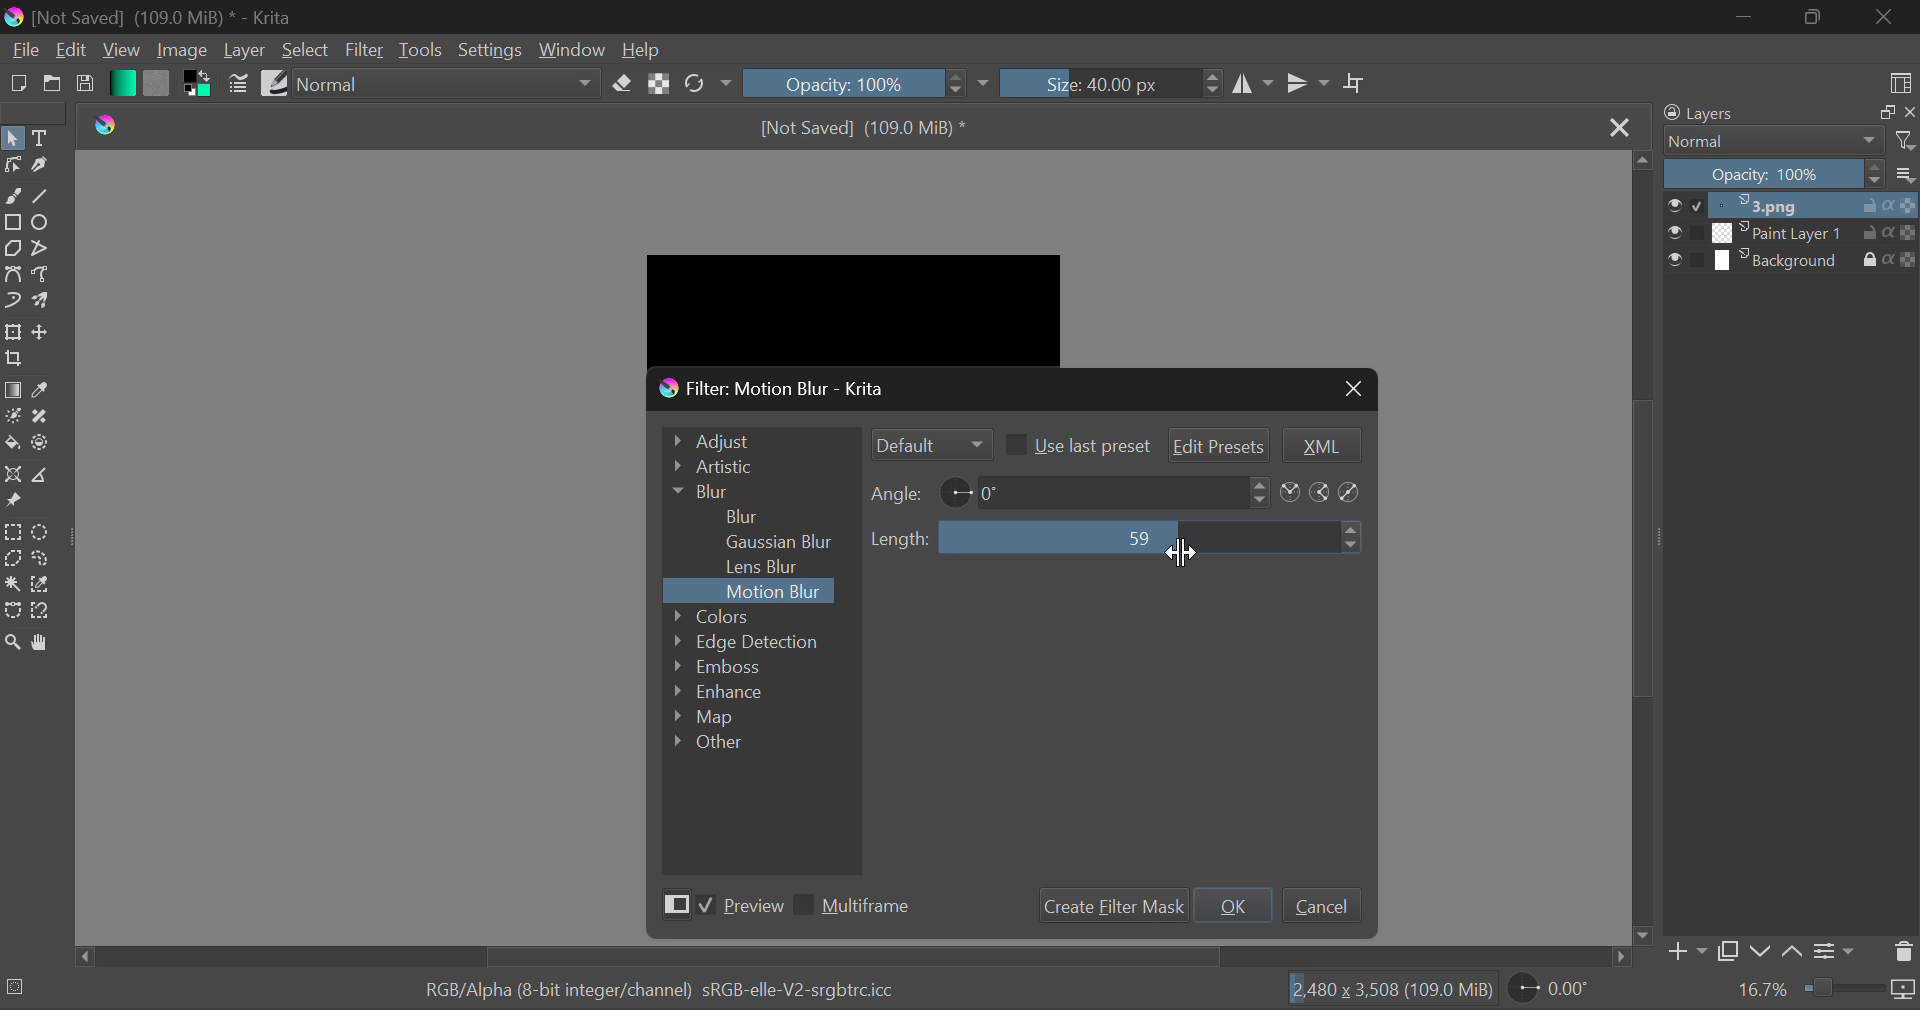 The image size is (1920, 1010). I want to click on Scroll Bar, so click(853, 957).